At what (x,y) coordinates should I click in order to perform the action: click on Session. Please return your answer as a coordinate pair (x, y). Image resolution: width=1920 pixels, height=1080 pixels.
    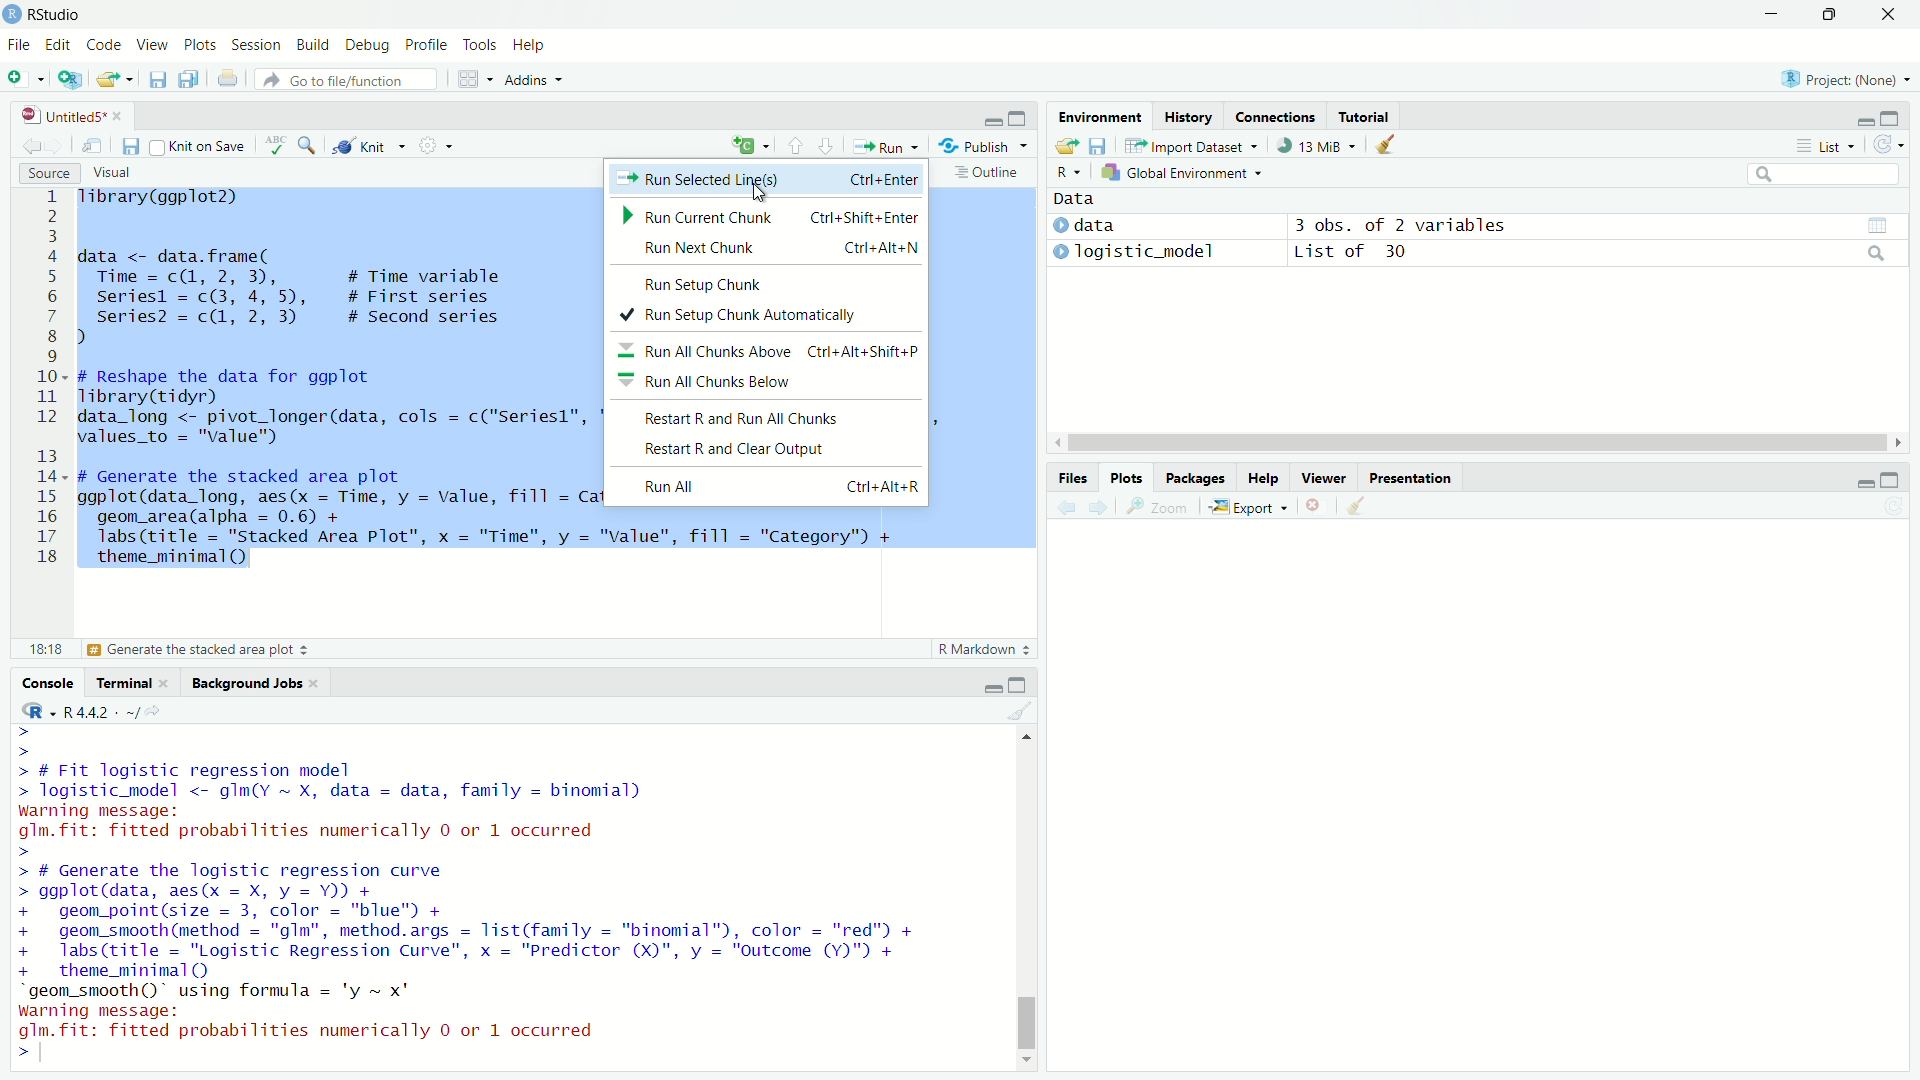
    Looking at the image, I should click on (255, 45).